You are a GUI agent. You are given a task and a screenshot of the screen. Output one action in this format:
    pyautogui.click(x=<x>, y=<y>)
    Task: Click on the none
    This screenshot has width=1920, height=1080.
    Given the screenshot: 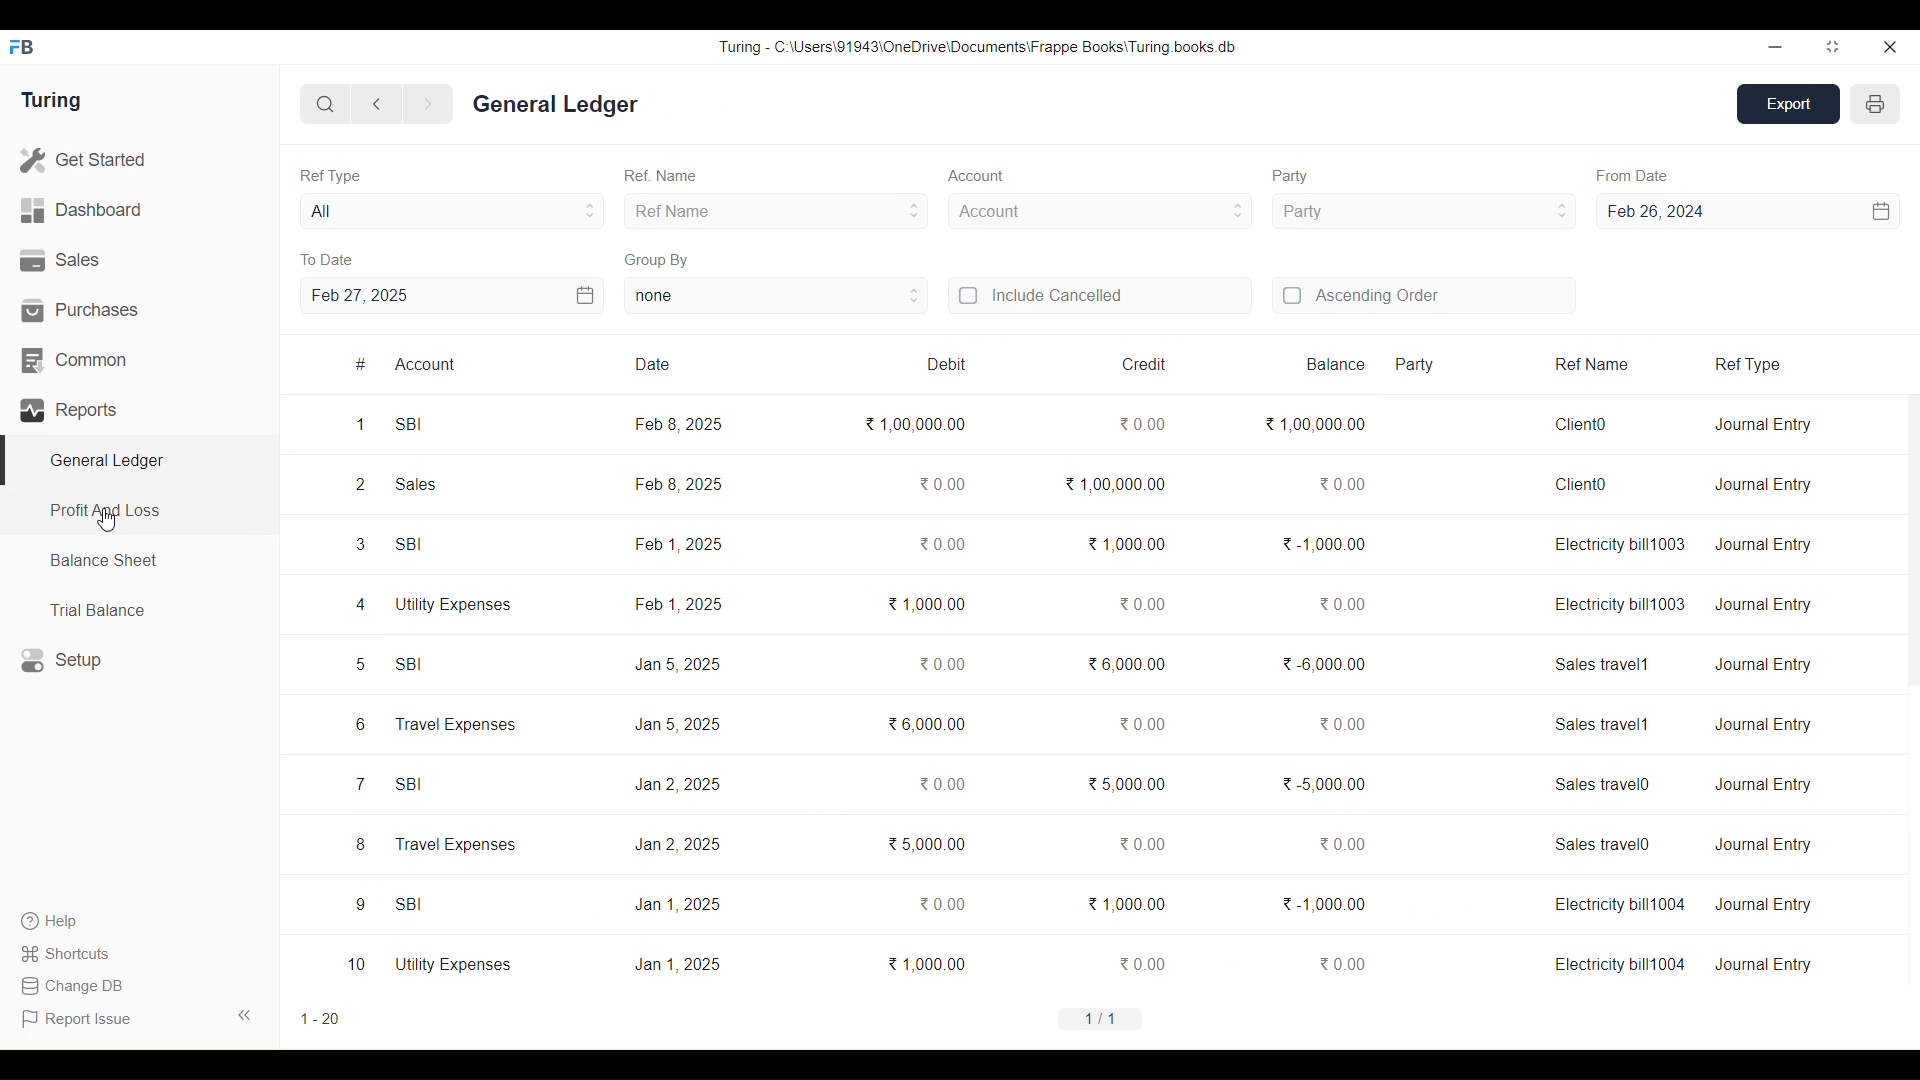 What is the action you would take?
    pyautogui.click(x=777, y=296)
    